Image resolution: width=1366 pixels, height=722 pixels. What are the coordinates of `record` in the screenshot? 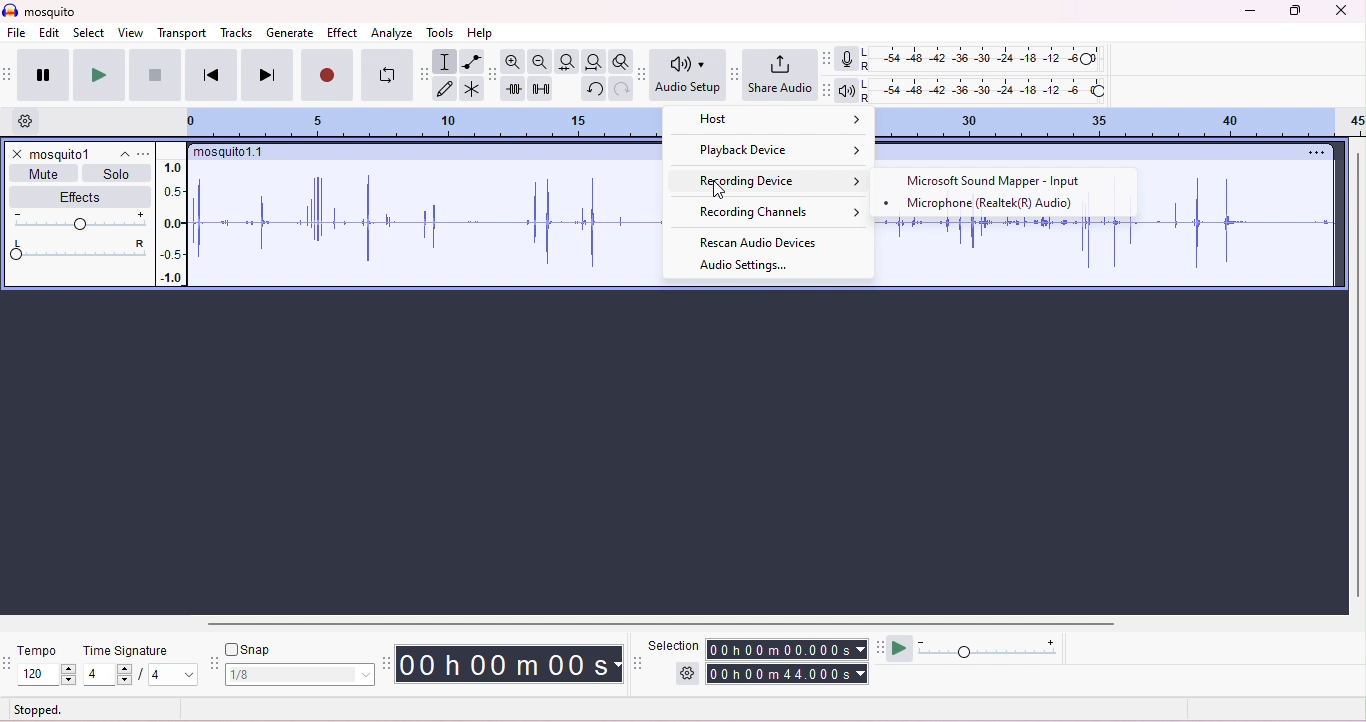 It's located at (327, 74).